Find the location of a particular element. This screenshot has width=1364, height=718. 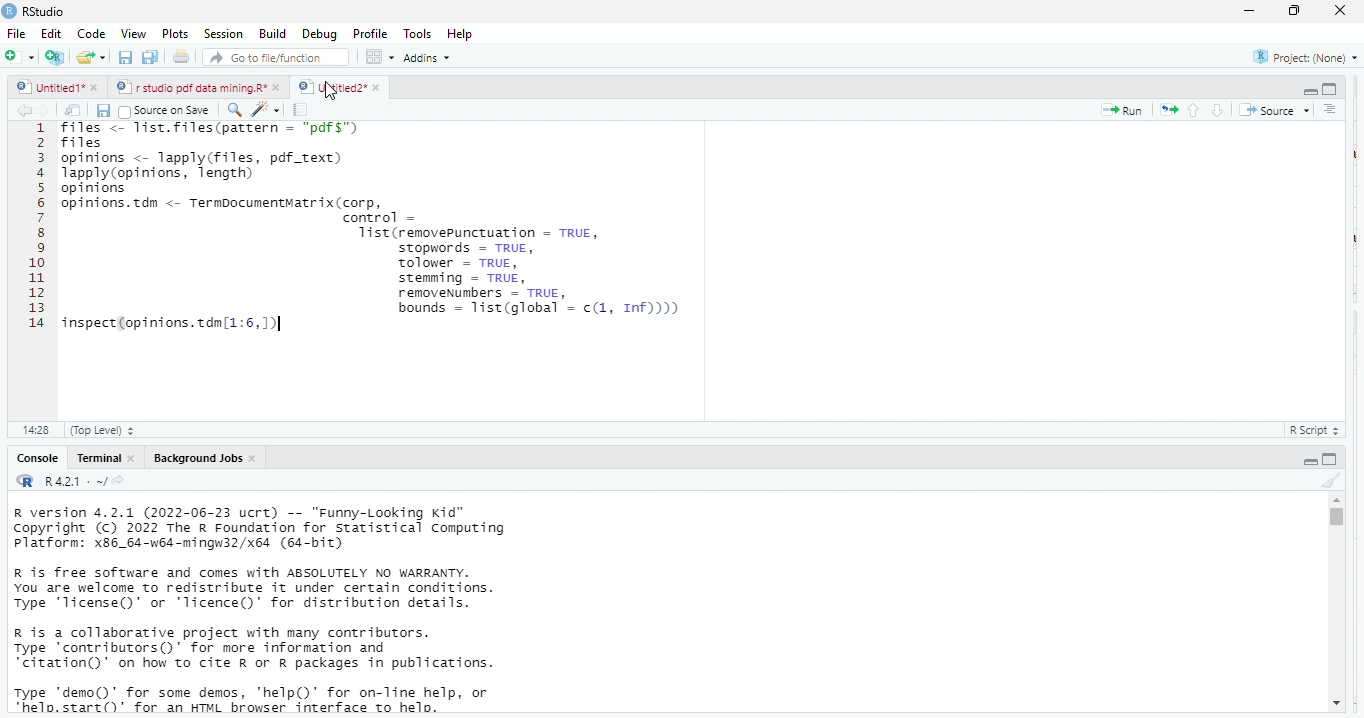

code tools is located at coordinates (265, 108).